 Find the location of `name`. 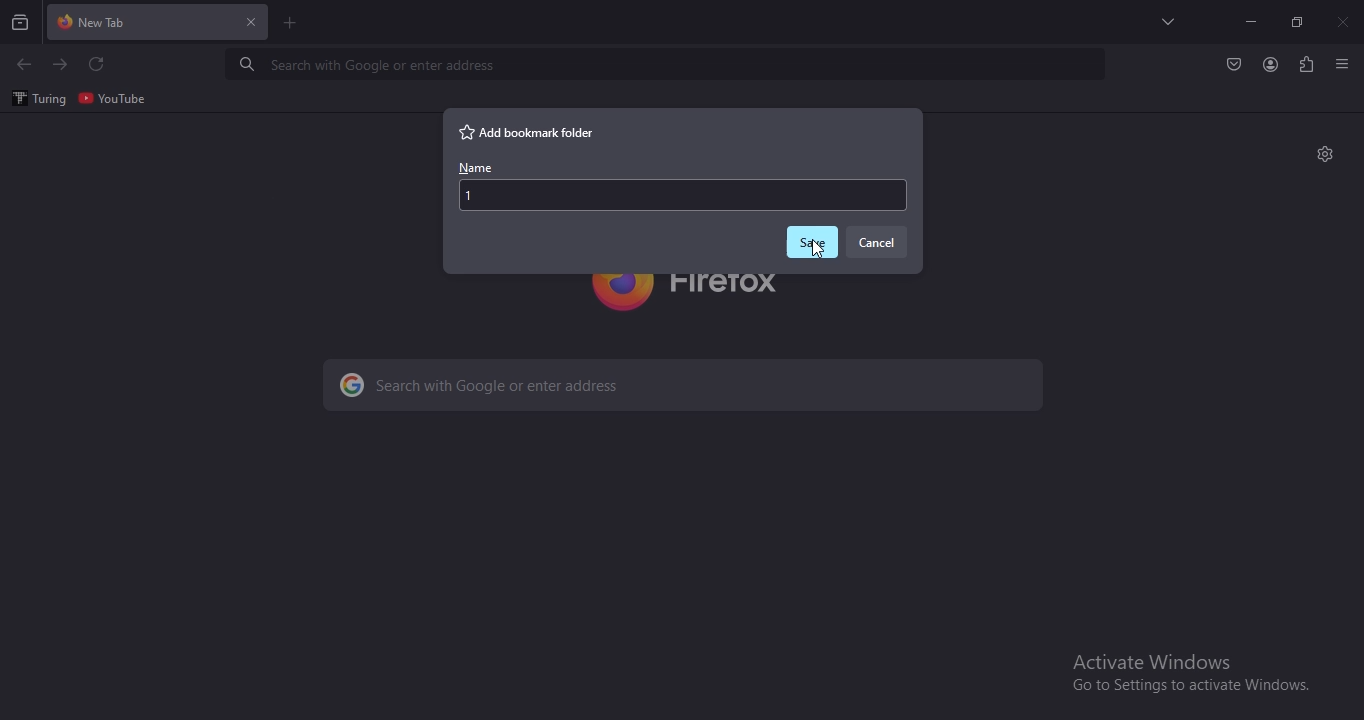

name is located at coordinates (475, 166).